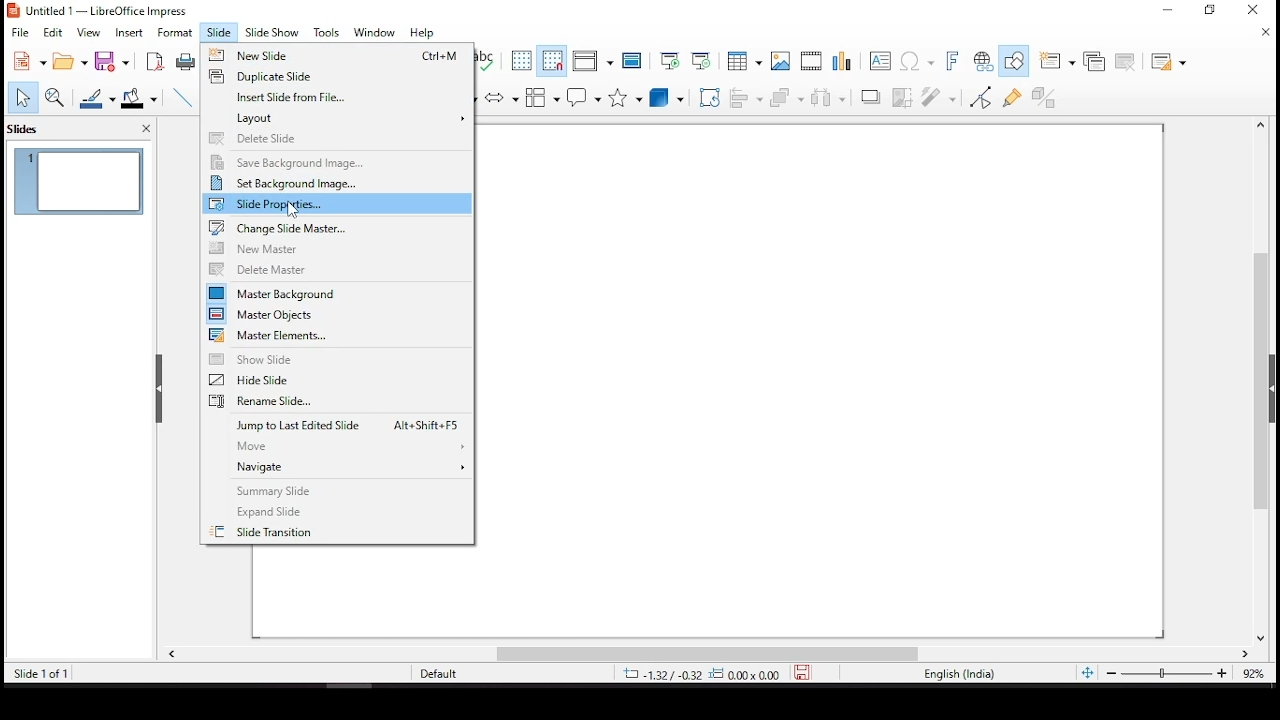  Describe the element at coordinates (337, 249) in the screenshot. I see `new  master` at that location.